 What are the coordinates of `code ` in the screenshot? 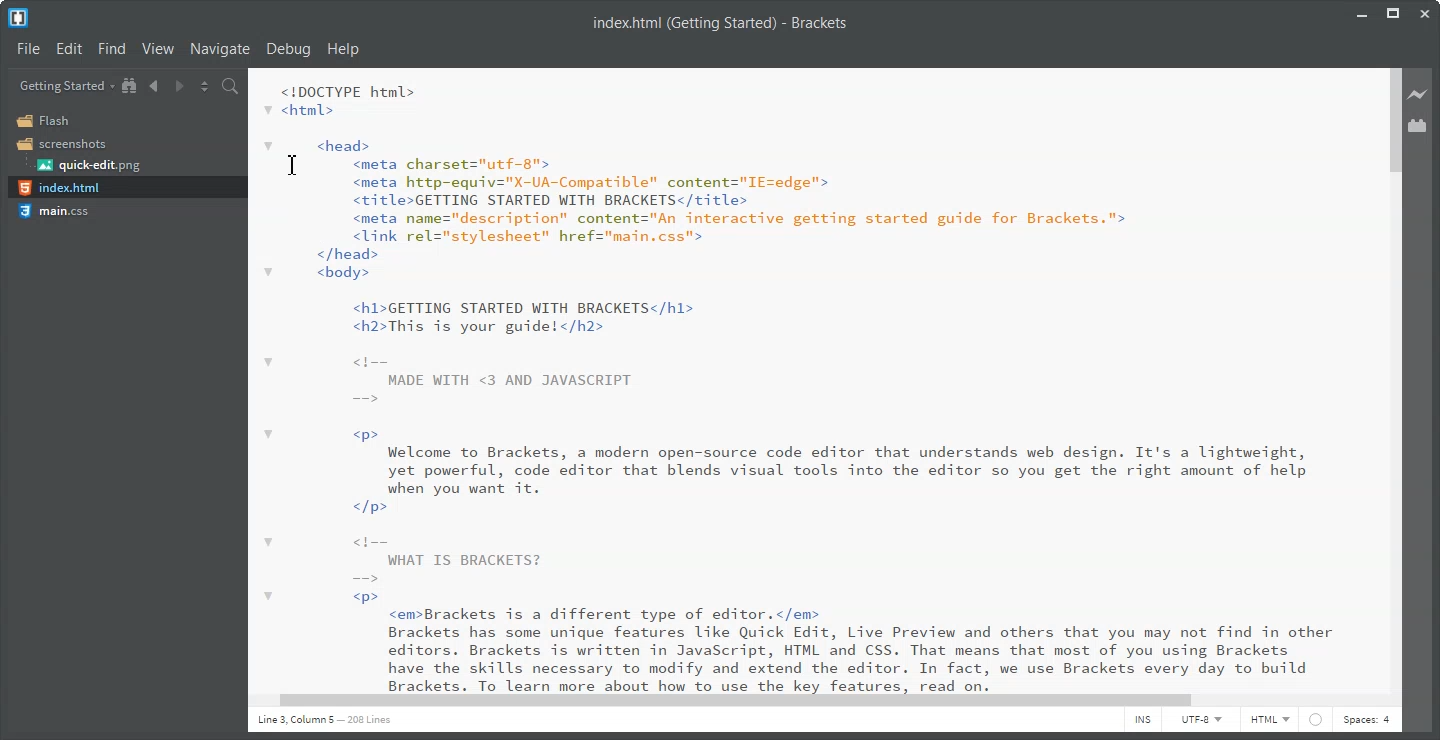 It's located at (810, 380).